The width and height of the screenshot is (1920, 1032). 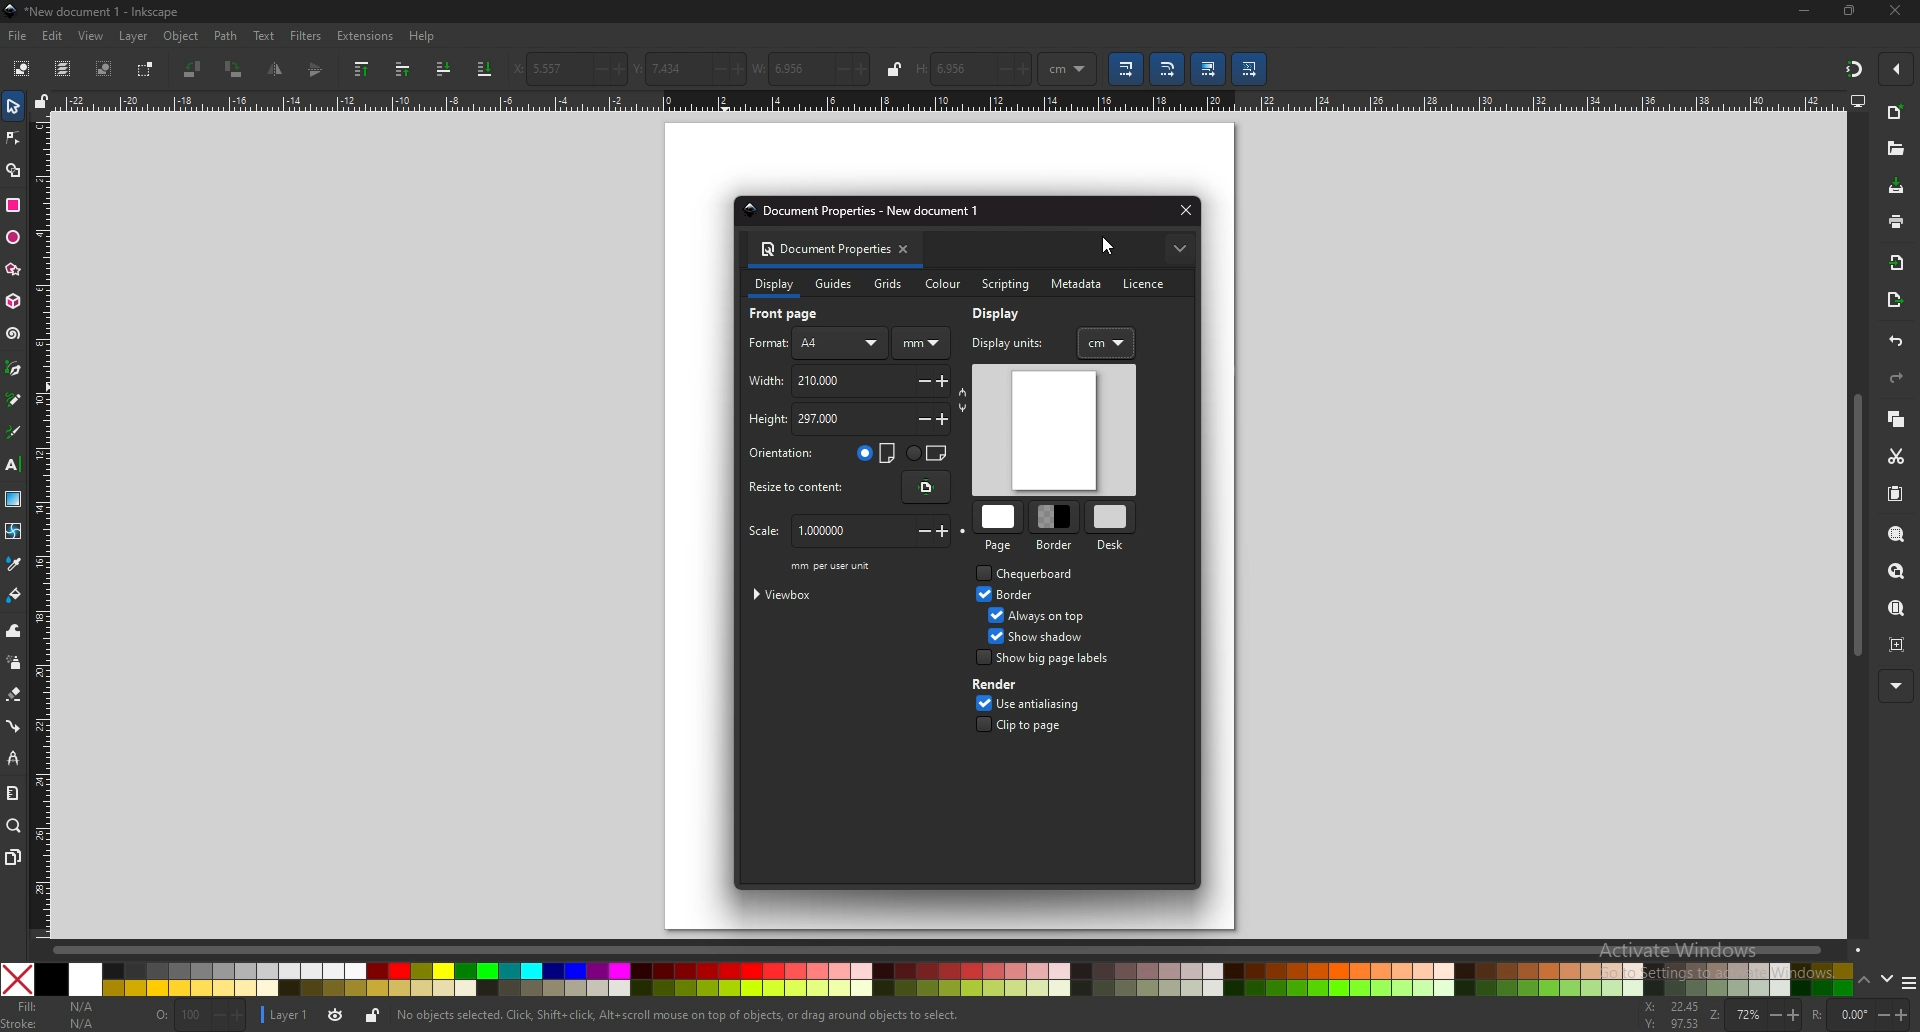 I want to click on object, so click(x=181, y=37).